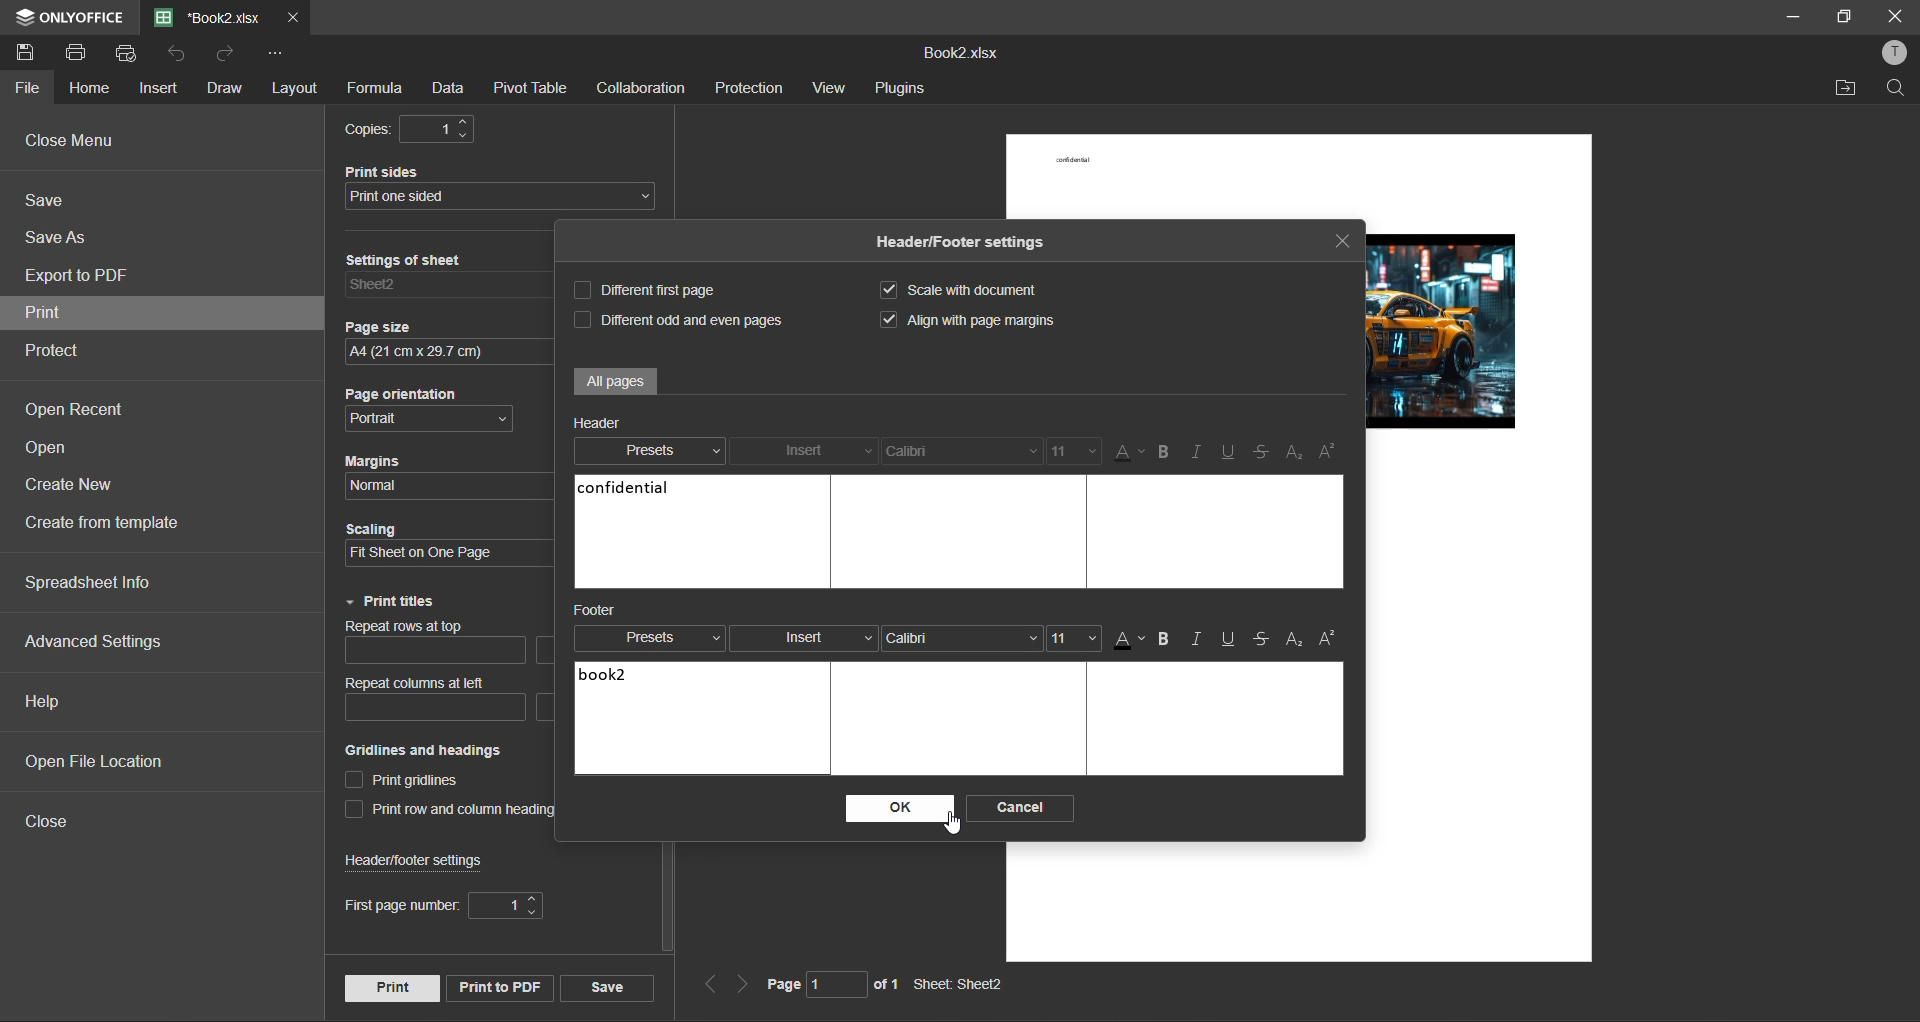  What do you see at coordinates (500, 988) in the screenshot?
I see `print to pdf` at bounding box center [500, 988].